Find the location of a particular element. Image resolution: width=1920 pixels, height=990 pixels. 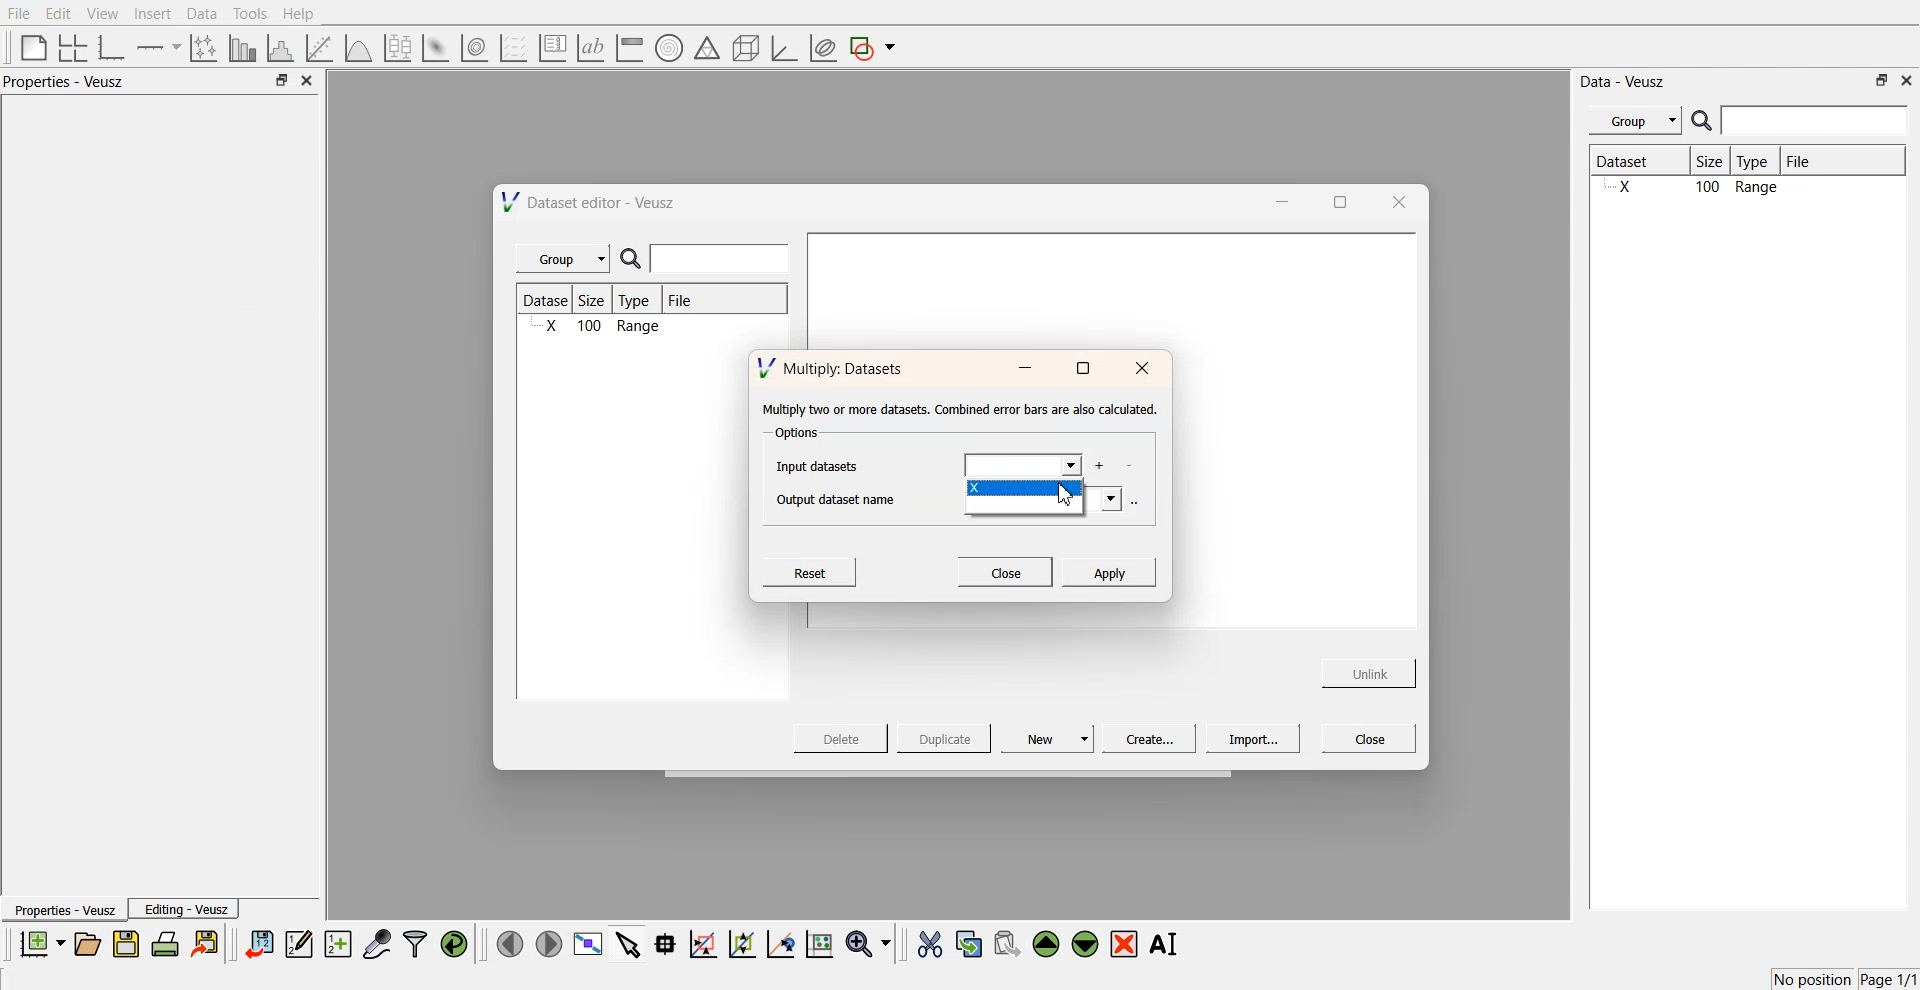

Editing - Veusz is located at coordinates (186, 909).